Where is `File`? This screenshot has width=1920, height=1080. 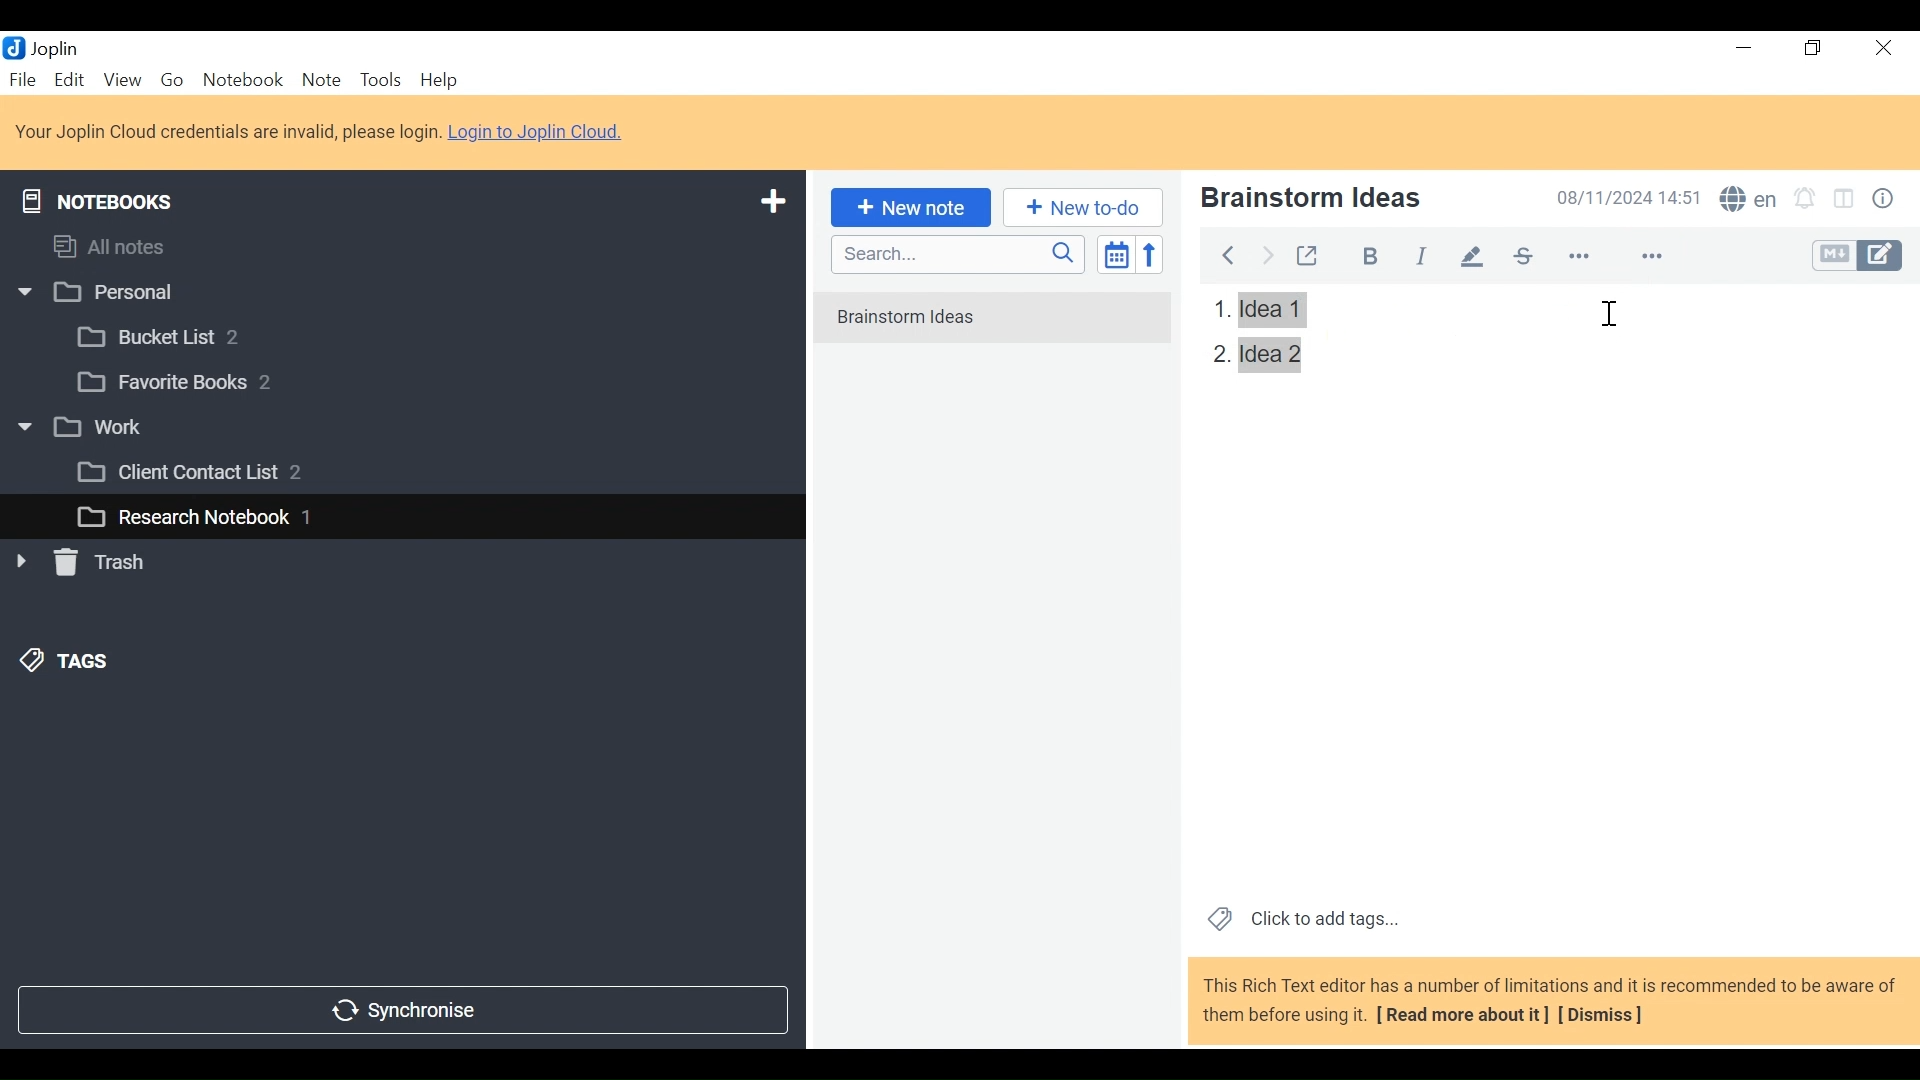
File is located at coordinates (25, 79).